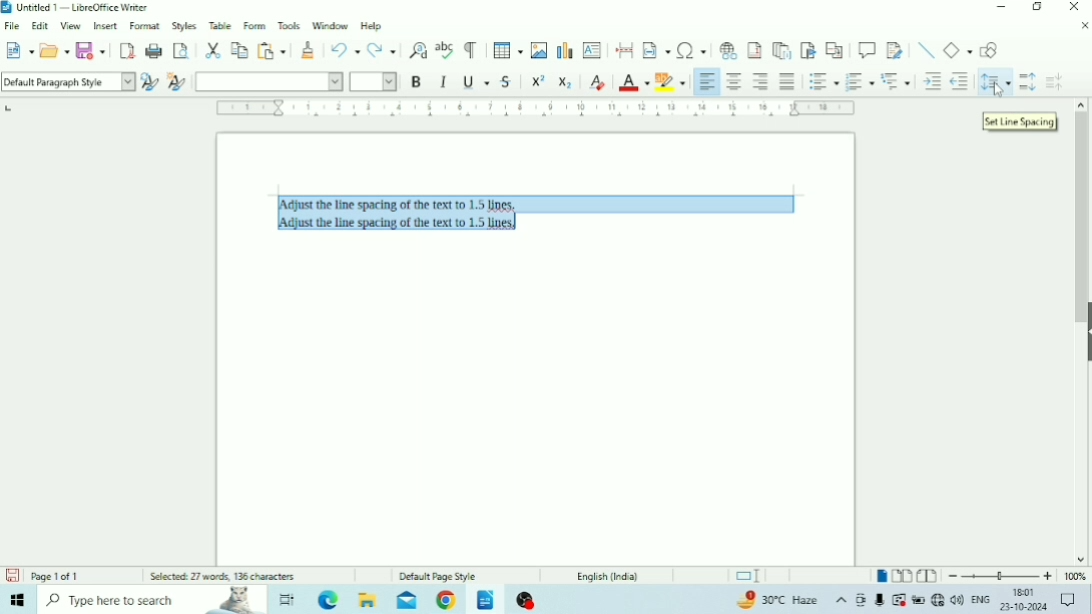  What do you see at coordinates (842, 600) in the screenshot?
I see `Show hidden icons` at bounding box center [842, 600].